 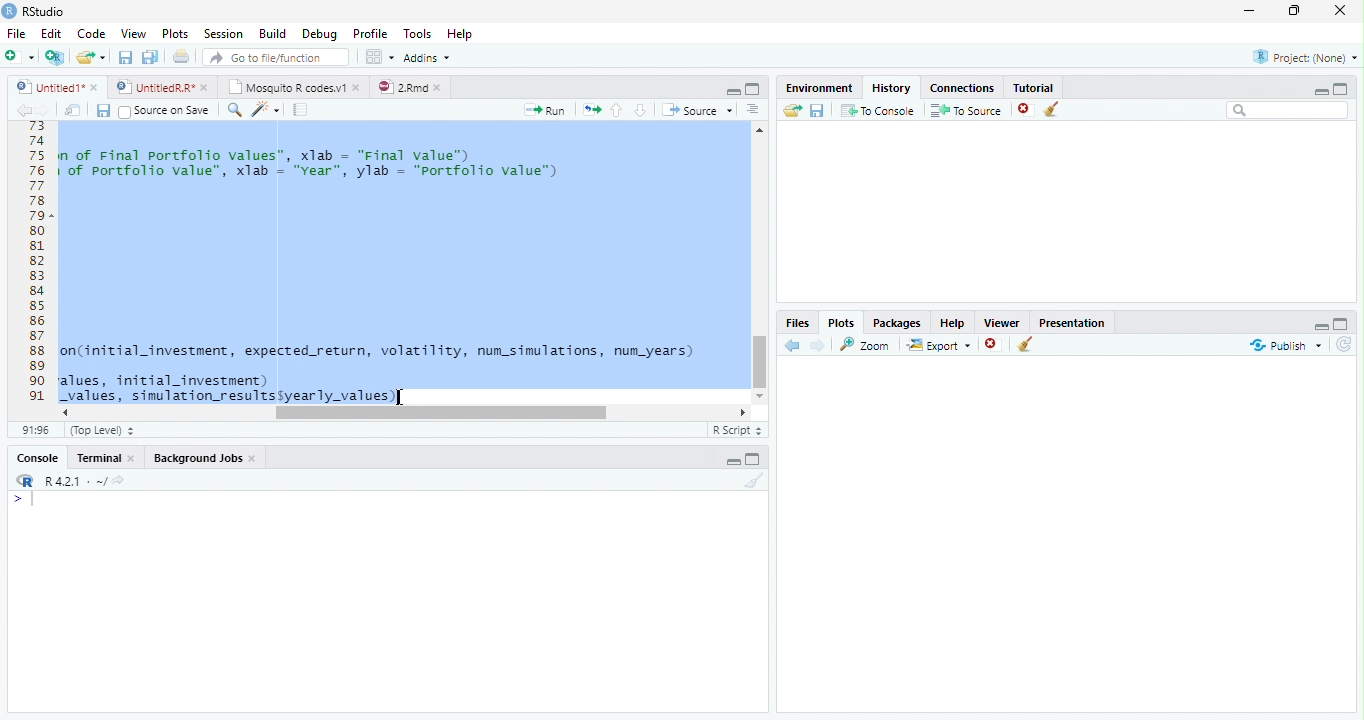 I want to click on Code Tools, so click(x=266, y=110).